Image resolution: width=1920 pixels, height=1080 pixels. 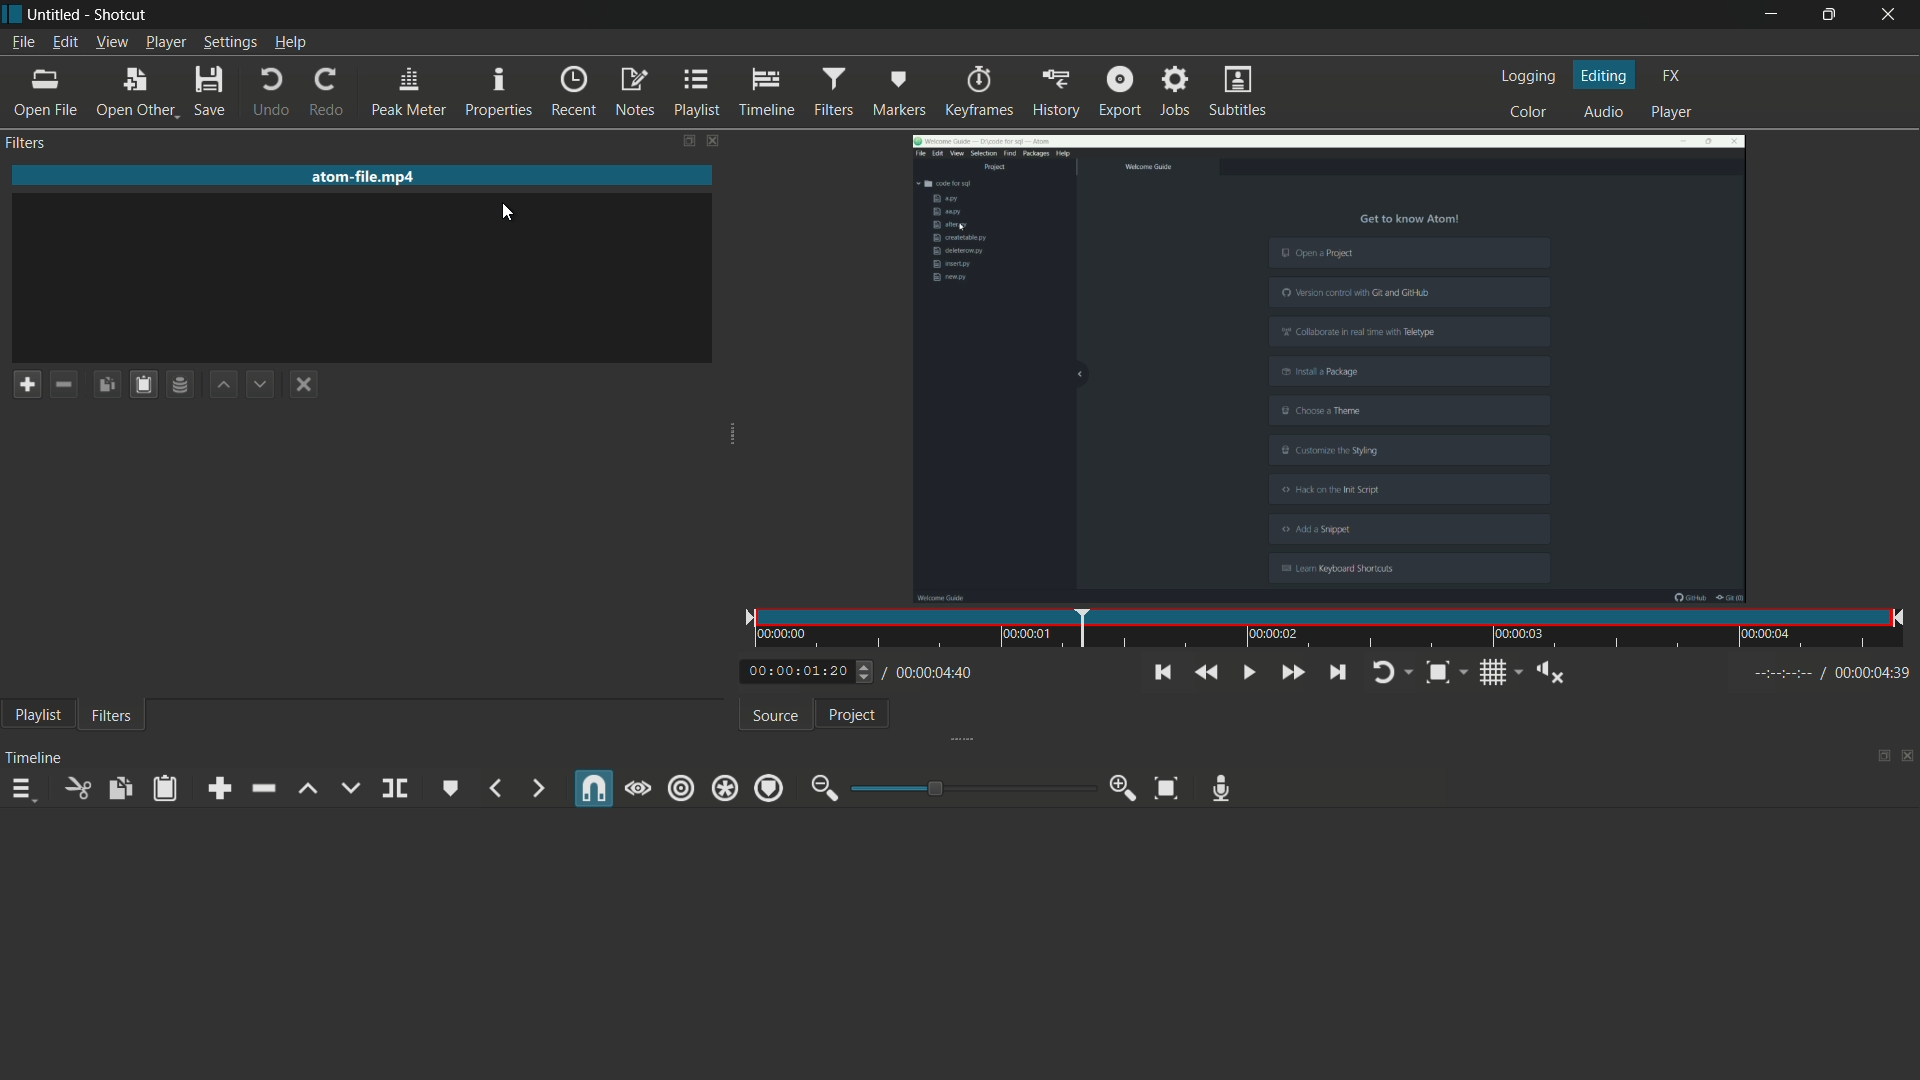 I want to click on history, so click(x=1054, y=91).